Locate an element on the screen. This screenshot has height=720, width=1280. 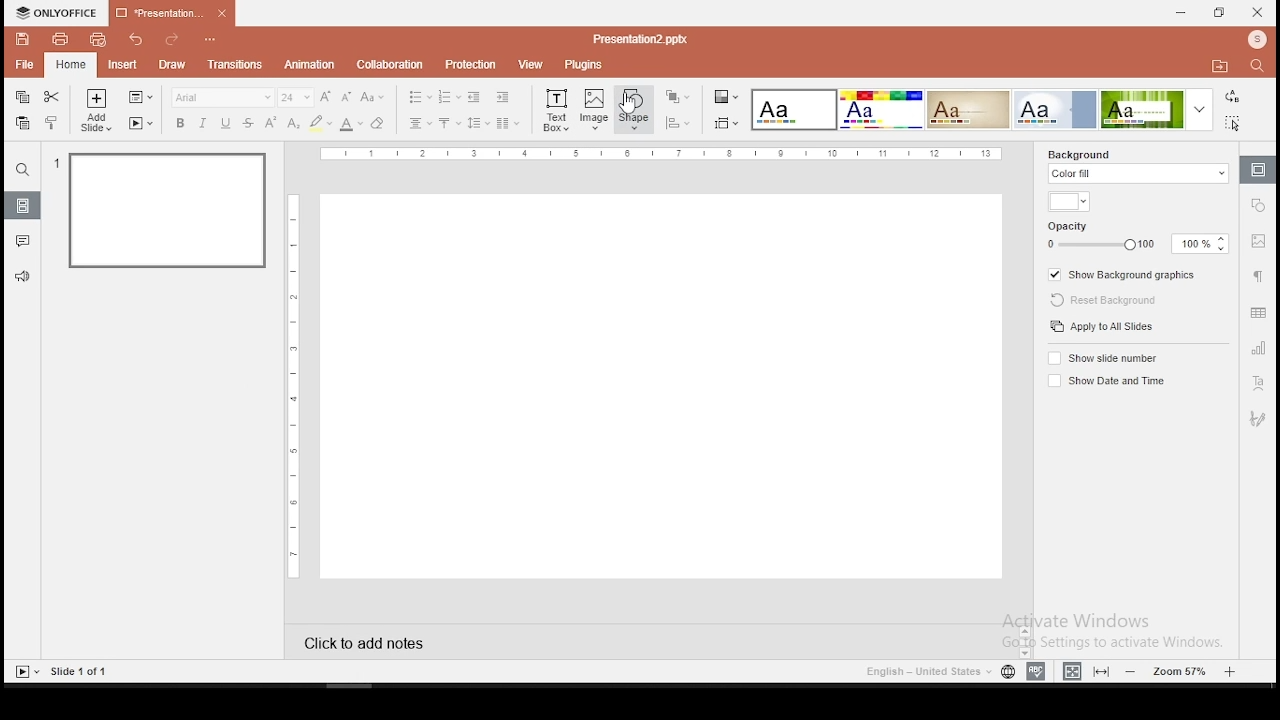
show slide number on/off is located at coordinates (1105, 359).